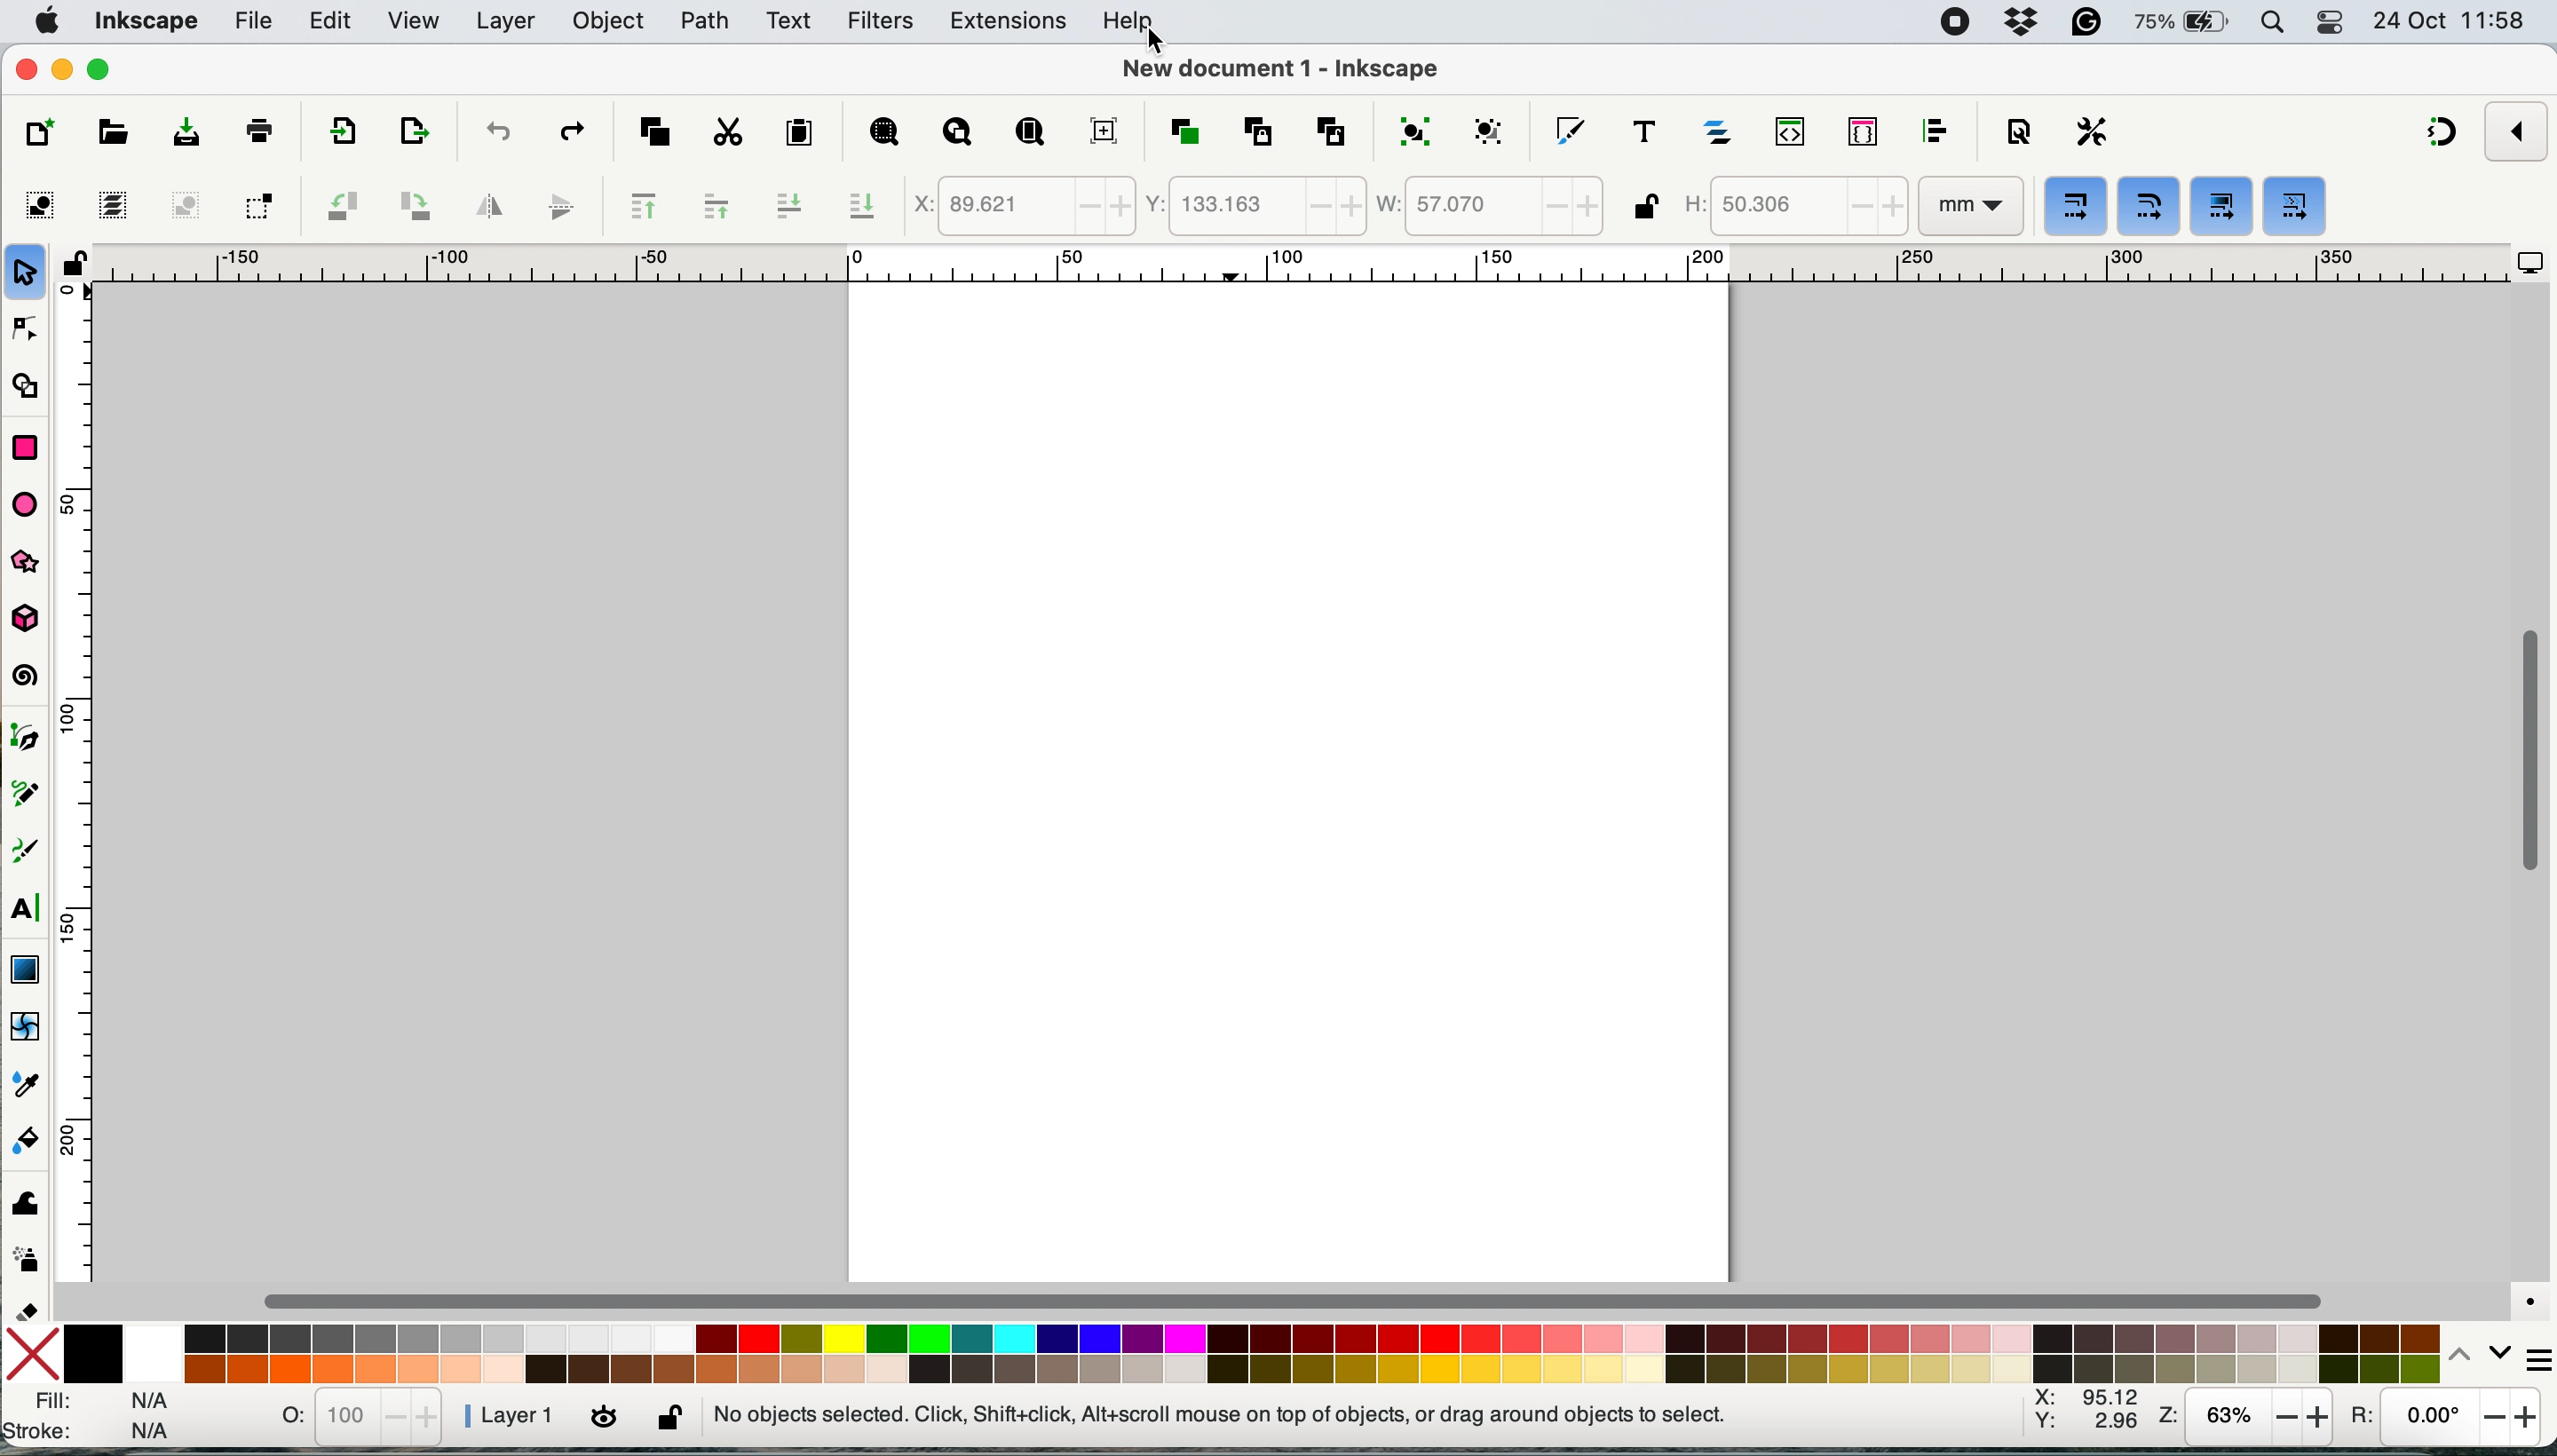  Describe the element at coordinates (425, 210) in the screenshot. I see `object rotate 90` at that location.